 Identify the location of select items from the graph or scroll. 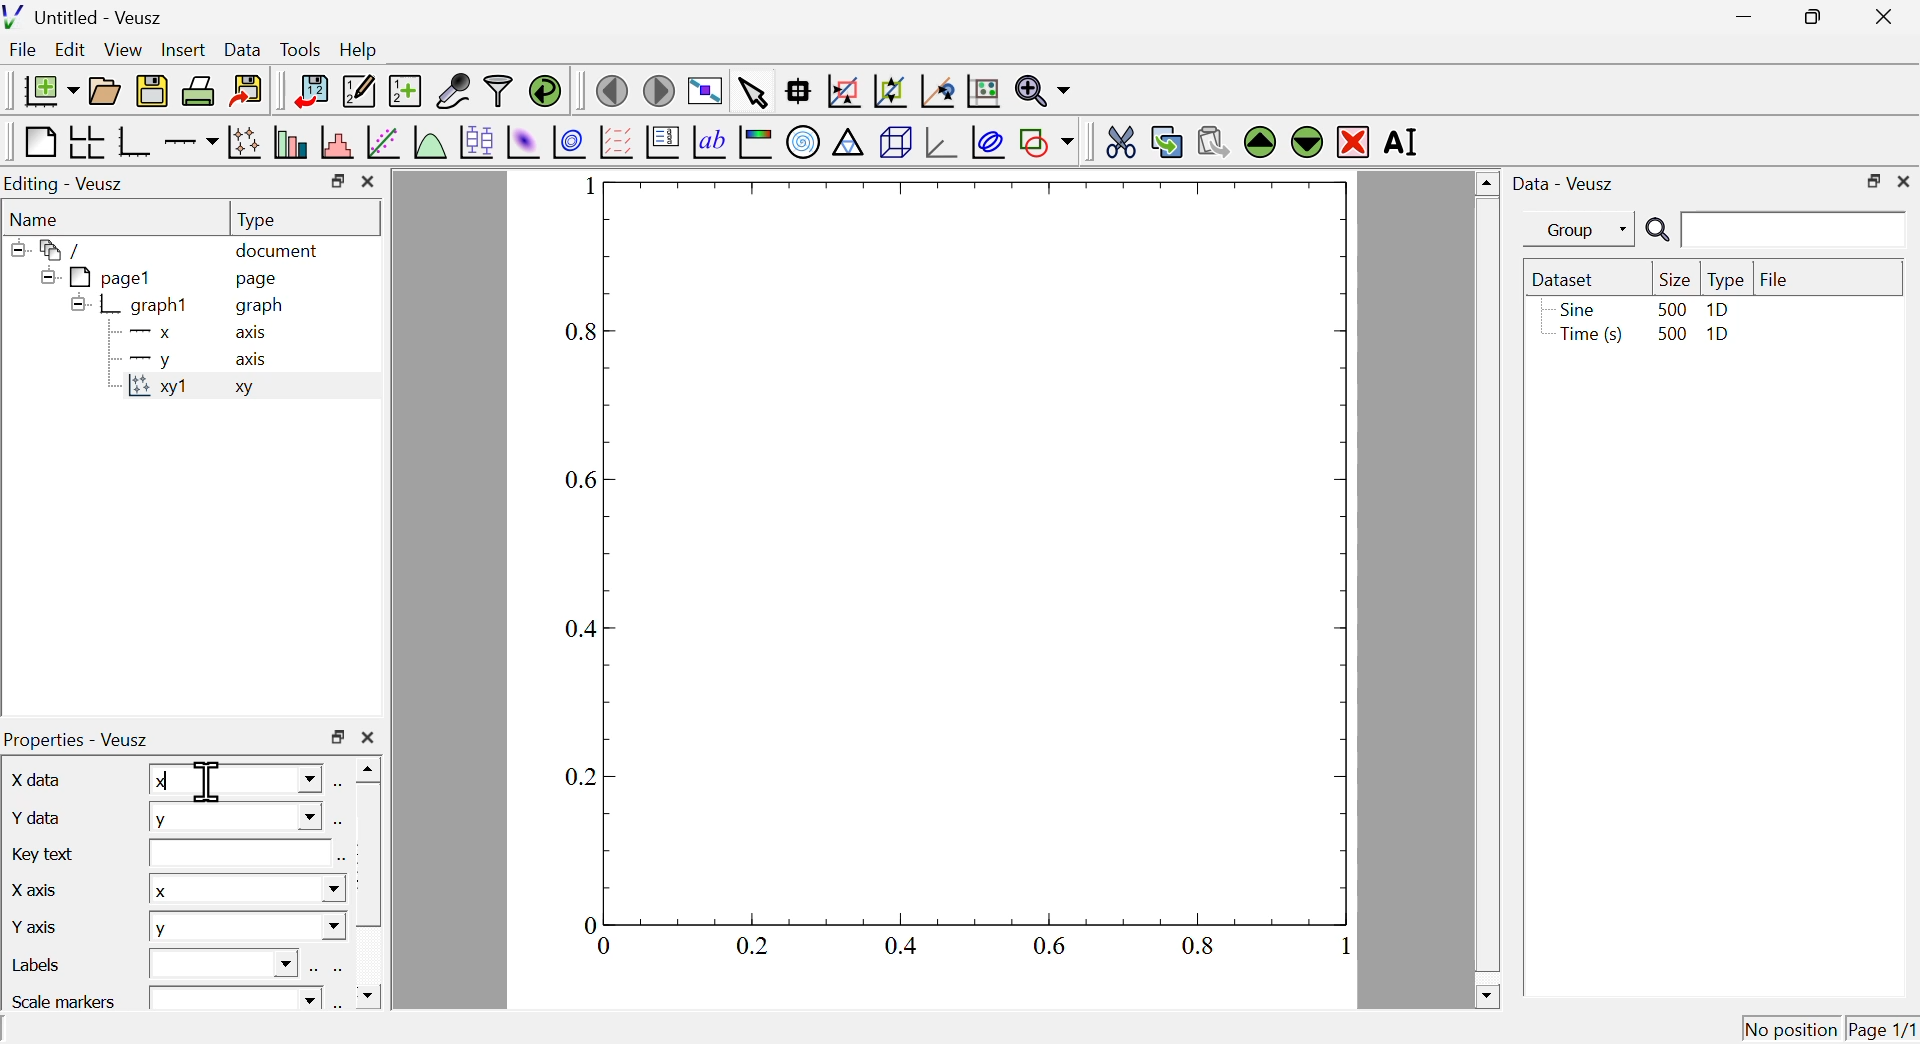
(752, 91).